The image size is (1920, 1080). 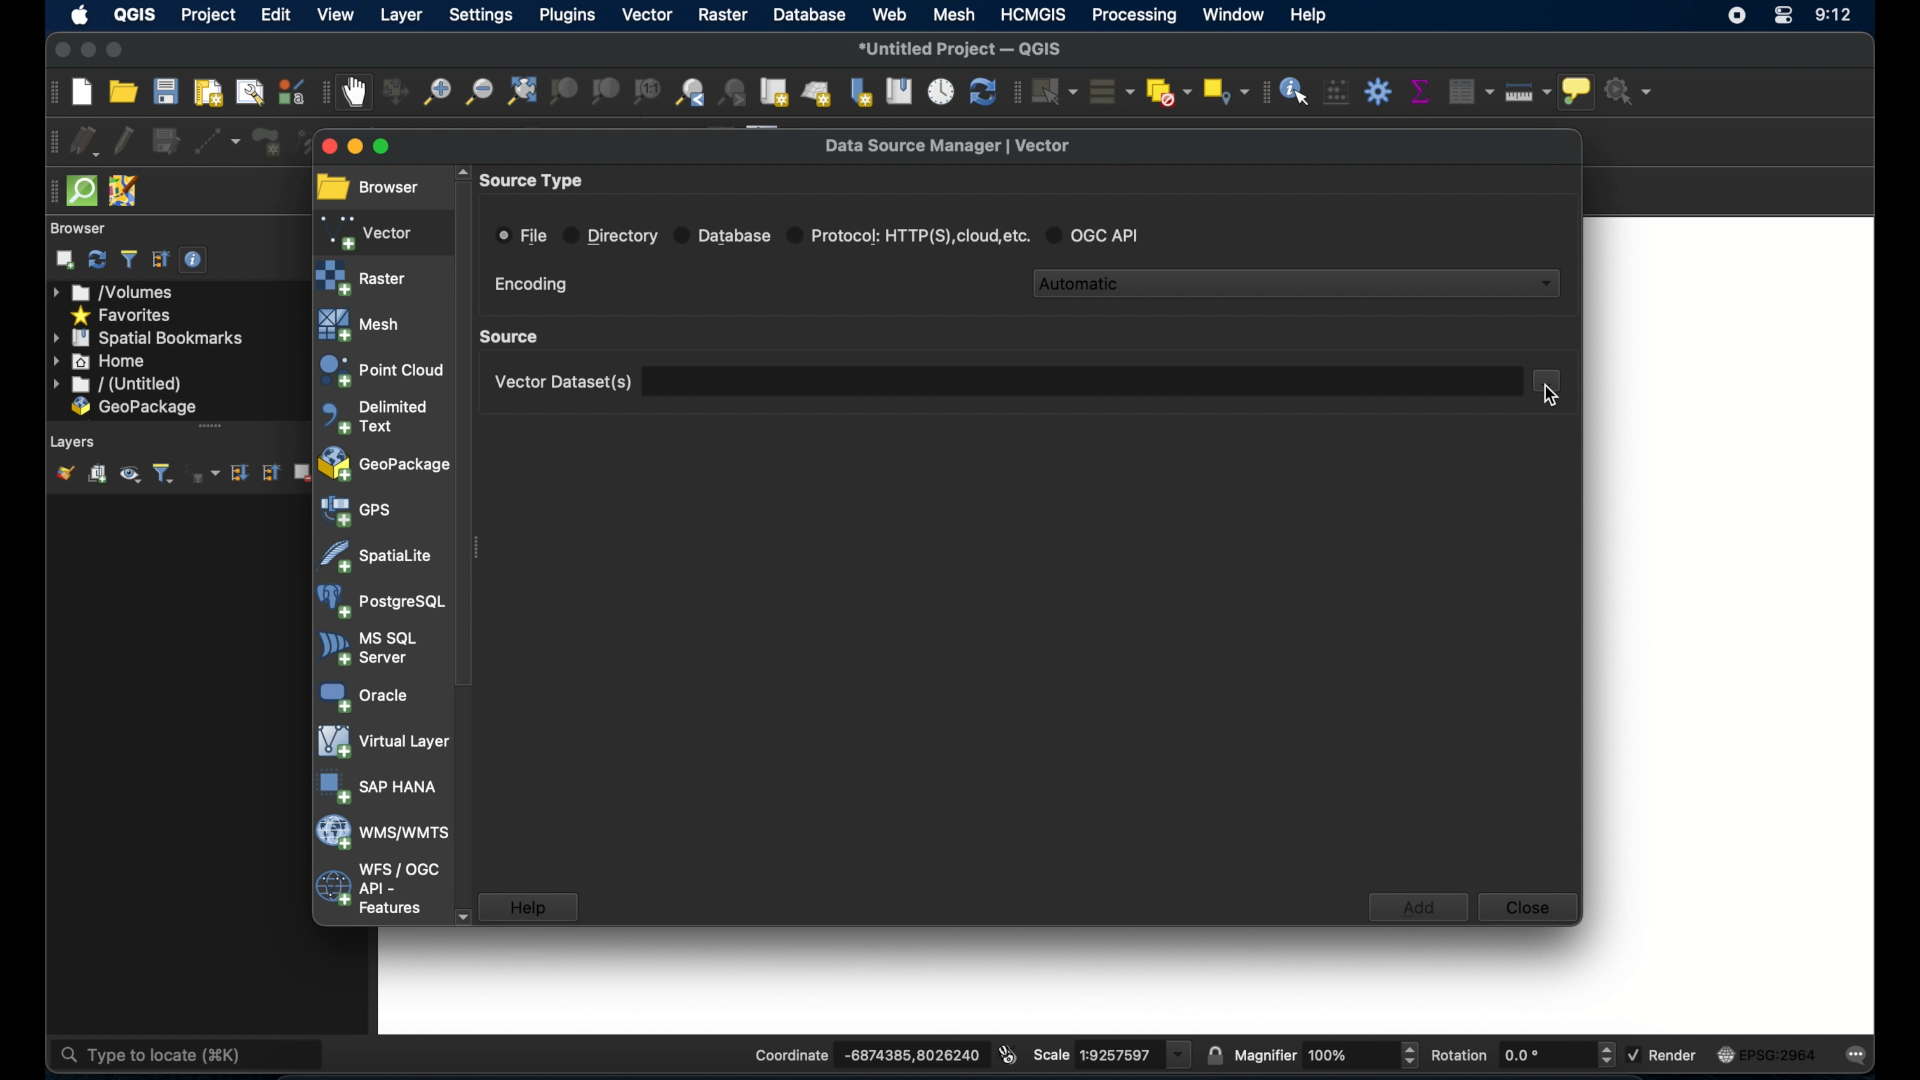 What do you see at coordinates (101, 361) in the screenshot?
I see `home` at bounding box center [101, 361].